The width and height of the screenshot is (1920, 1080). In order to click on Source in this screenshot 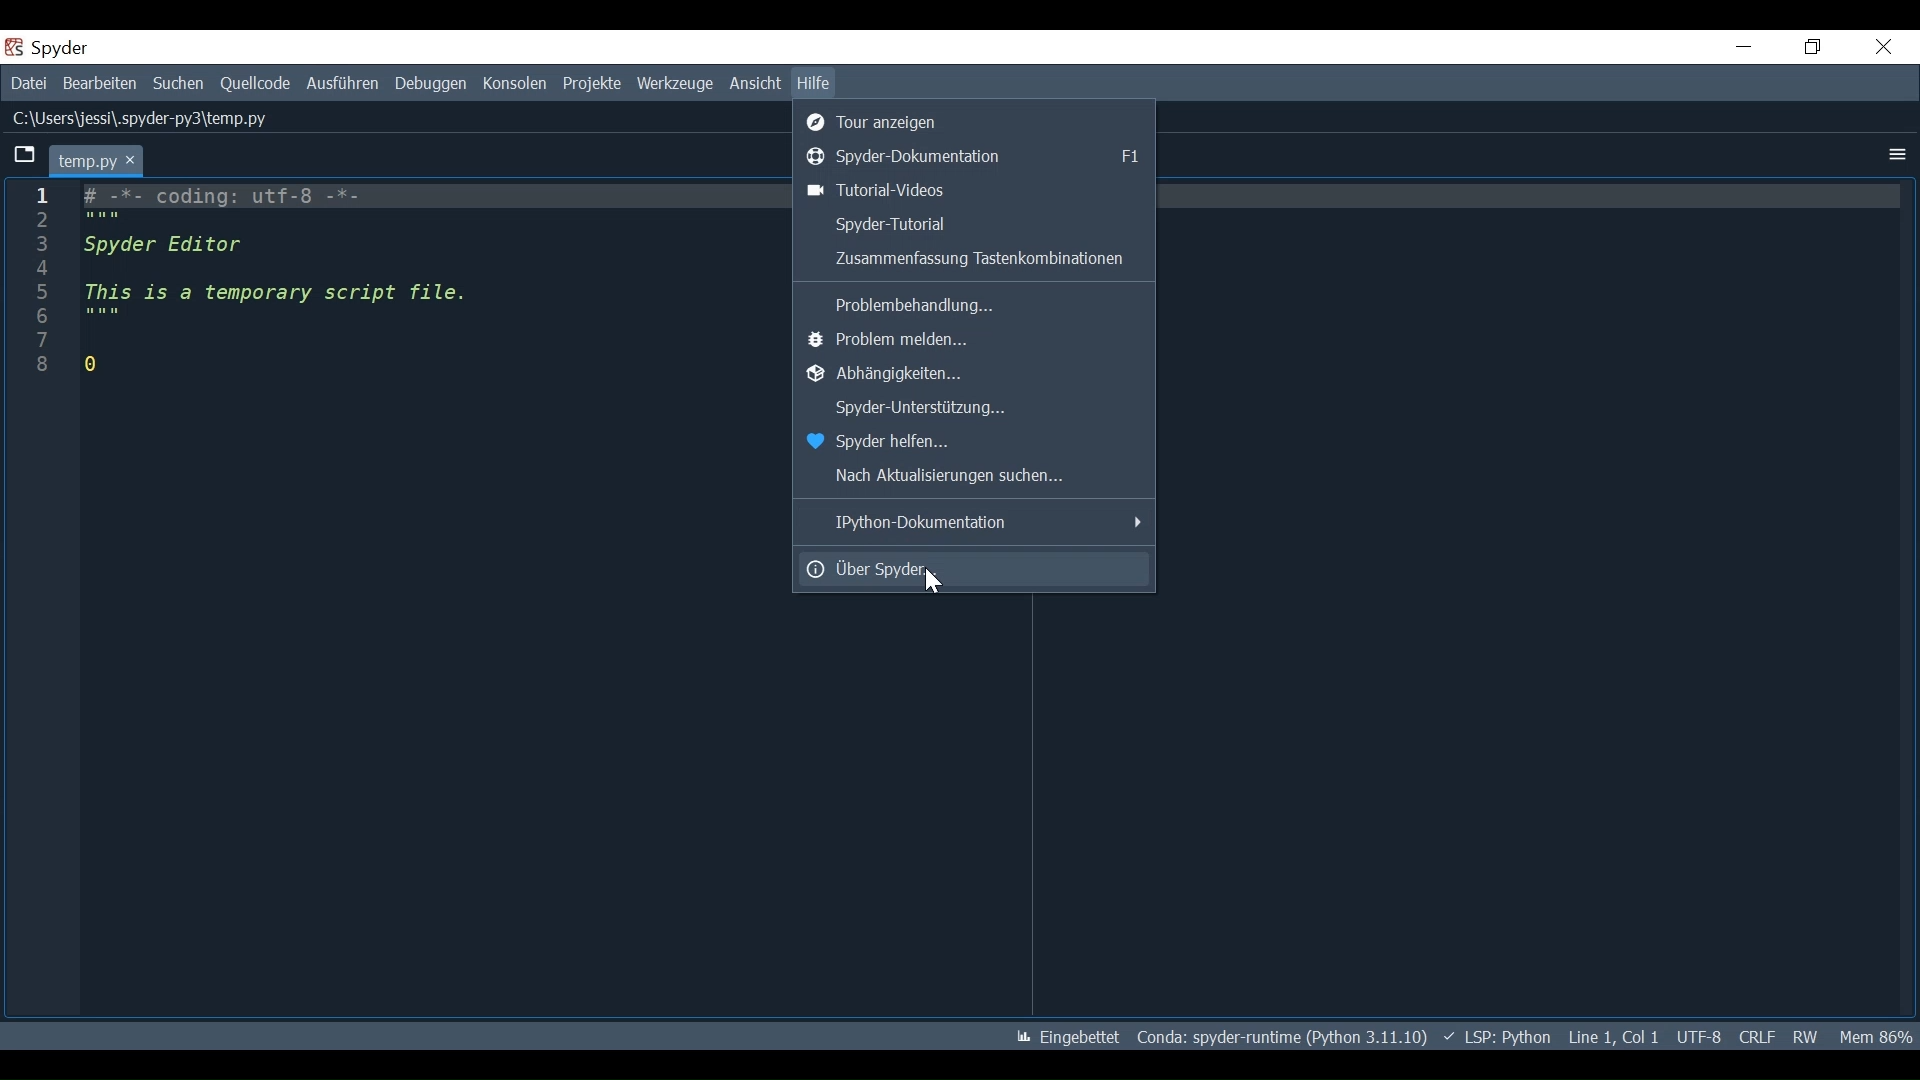, I will do `click(256, 85)`.